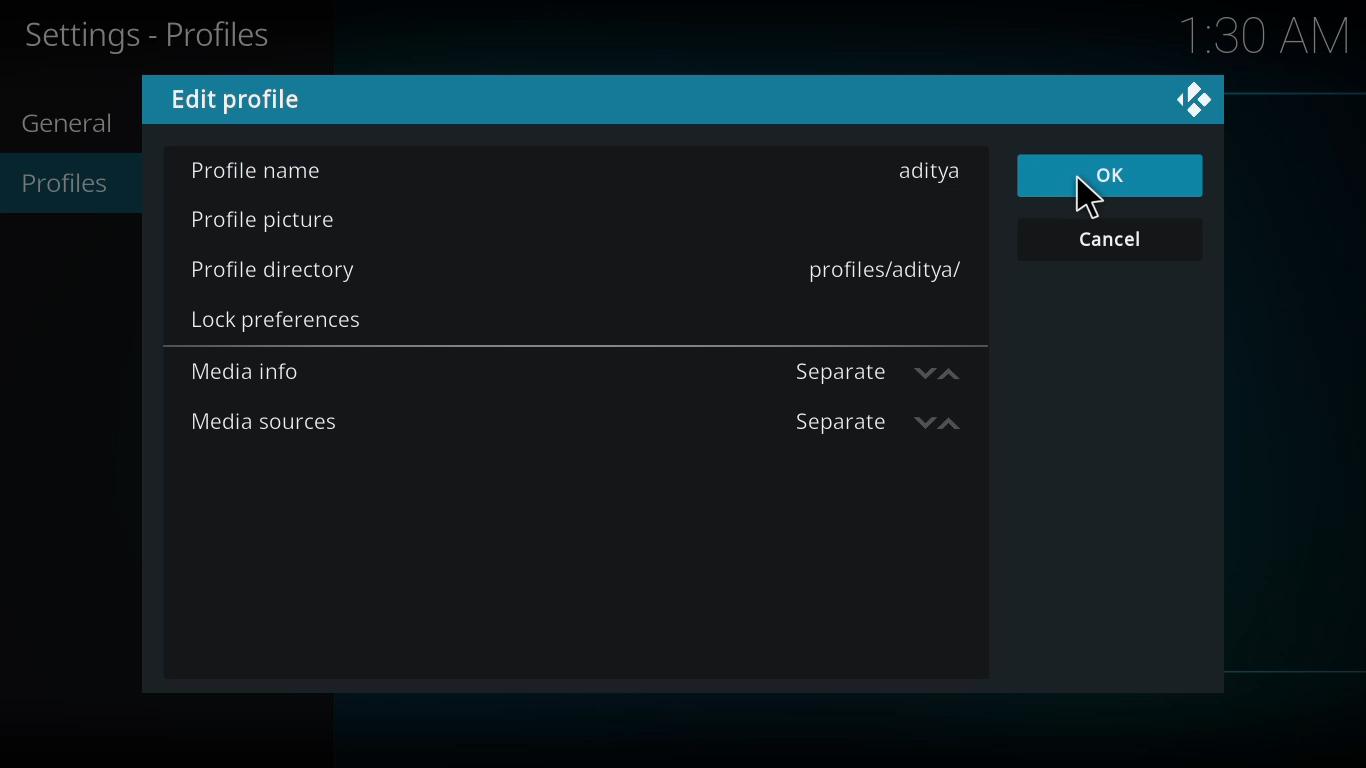 Image resolution: width=1366 pixels, height=768 pixels. I want to click on lock preferences, so click(275, 318).